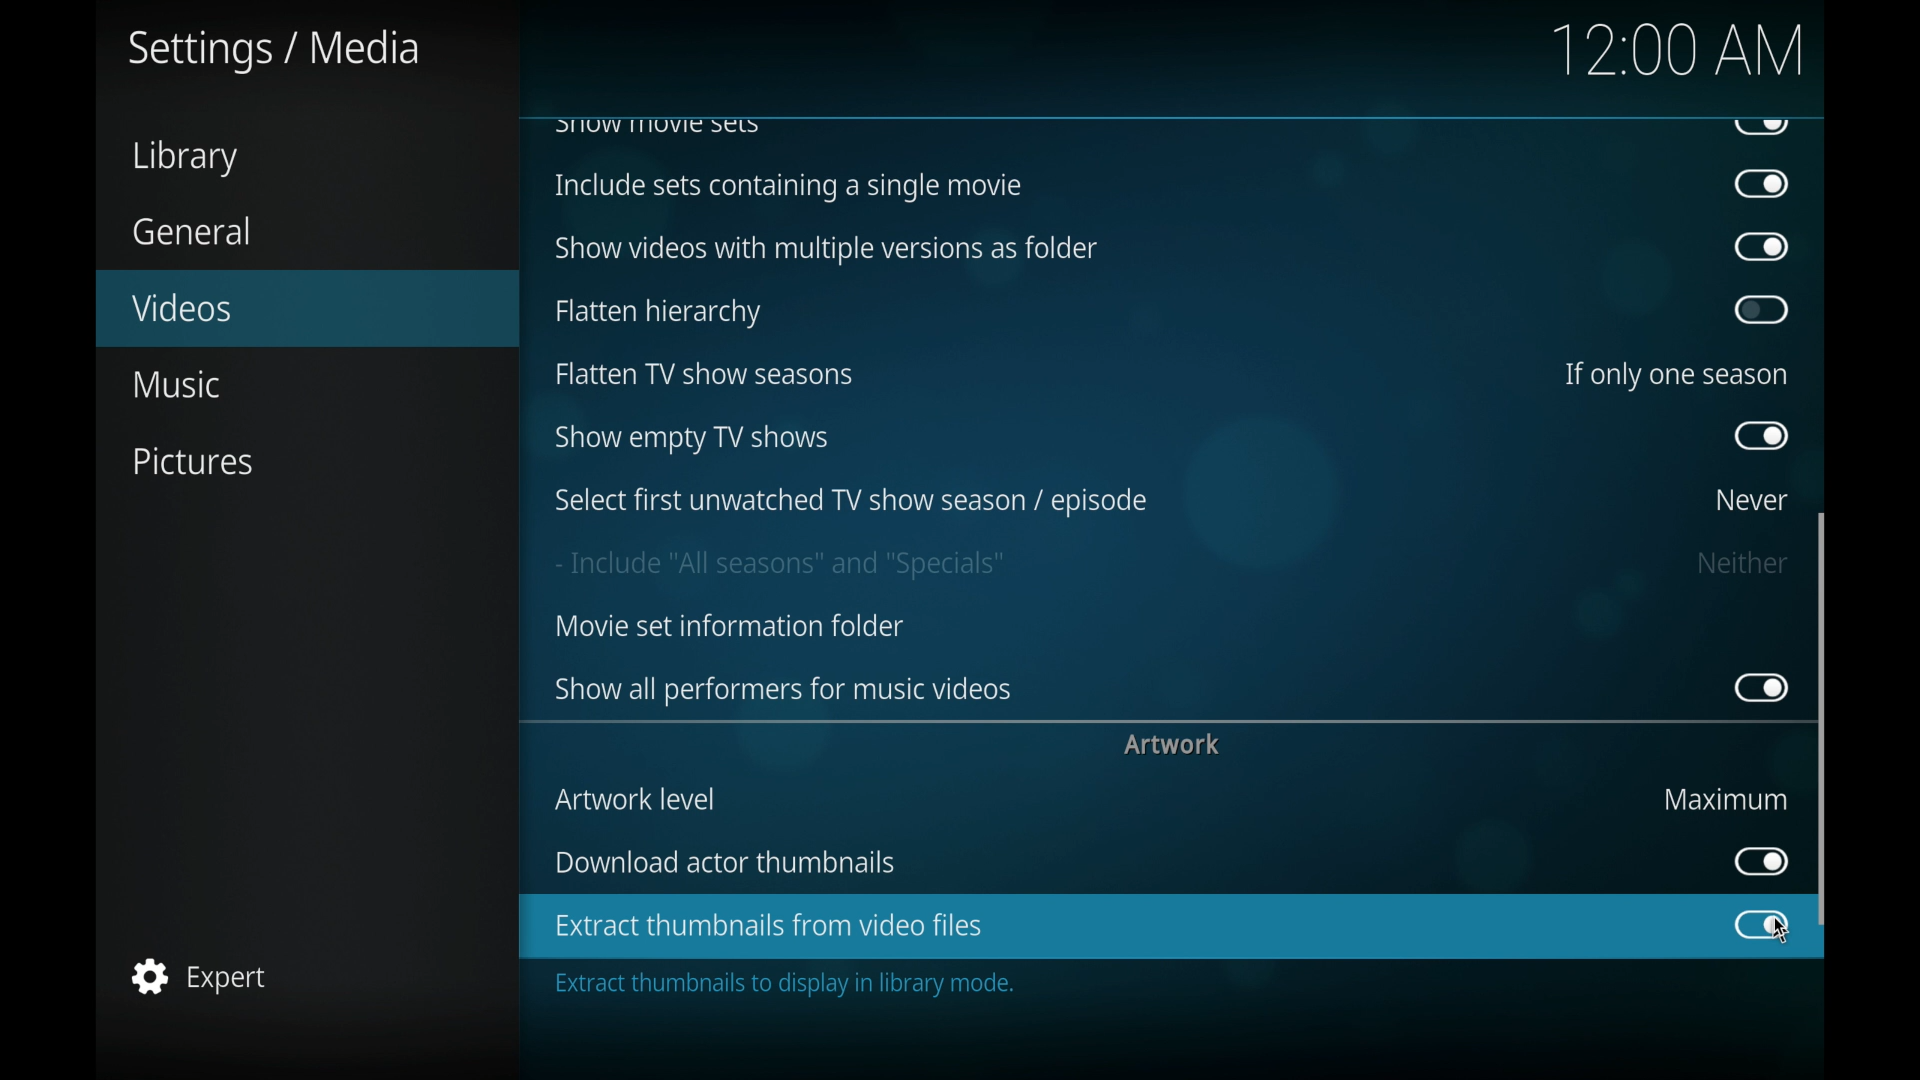 This screenshot has height=1080, width=1920. Describe the element at coordinates (185, 306) in the screenshot. I see `videos` at that location.